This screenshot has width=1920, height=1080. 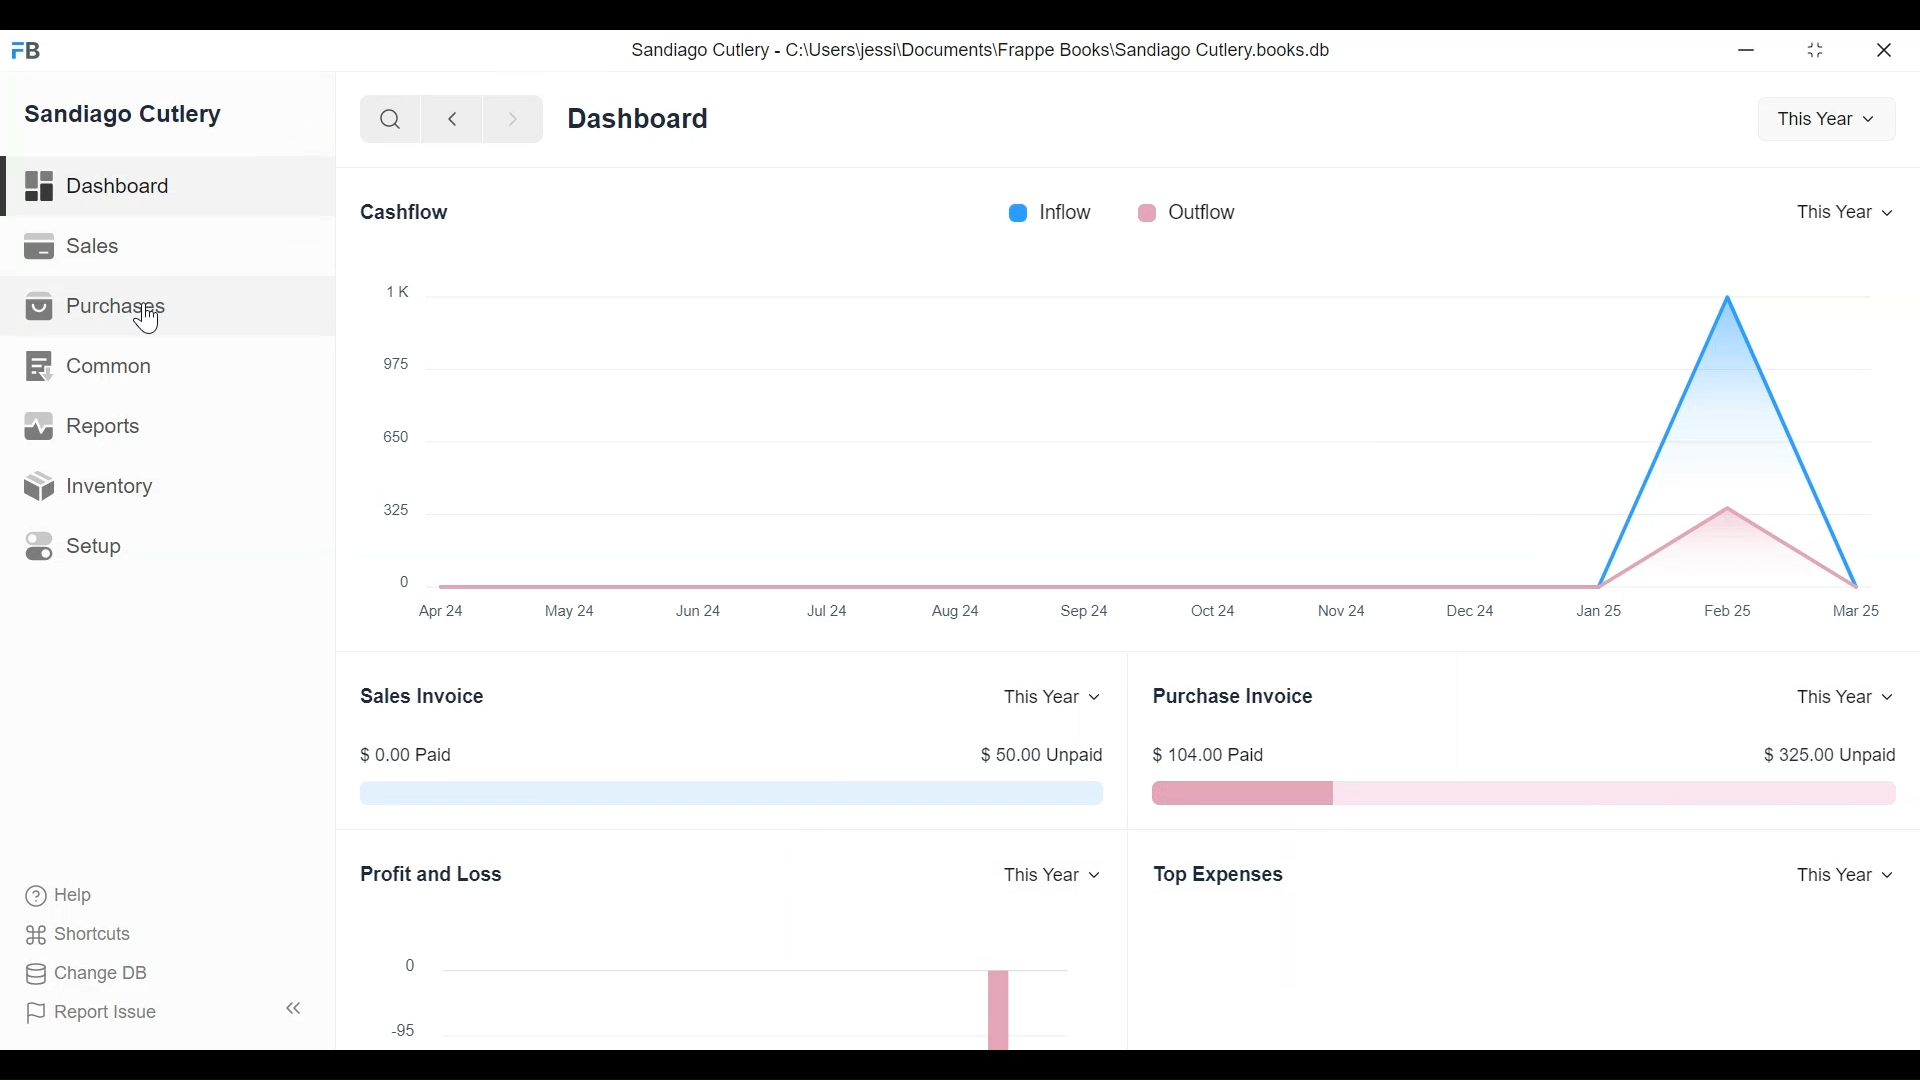 I want to click on maximize, so click(x=1822, y=52).